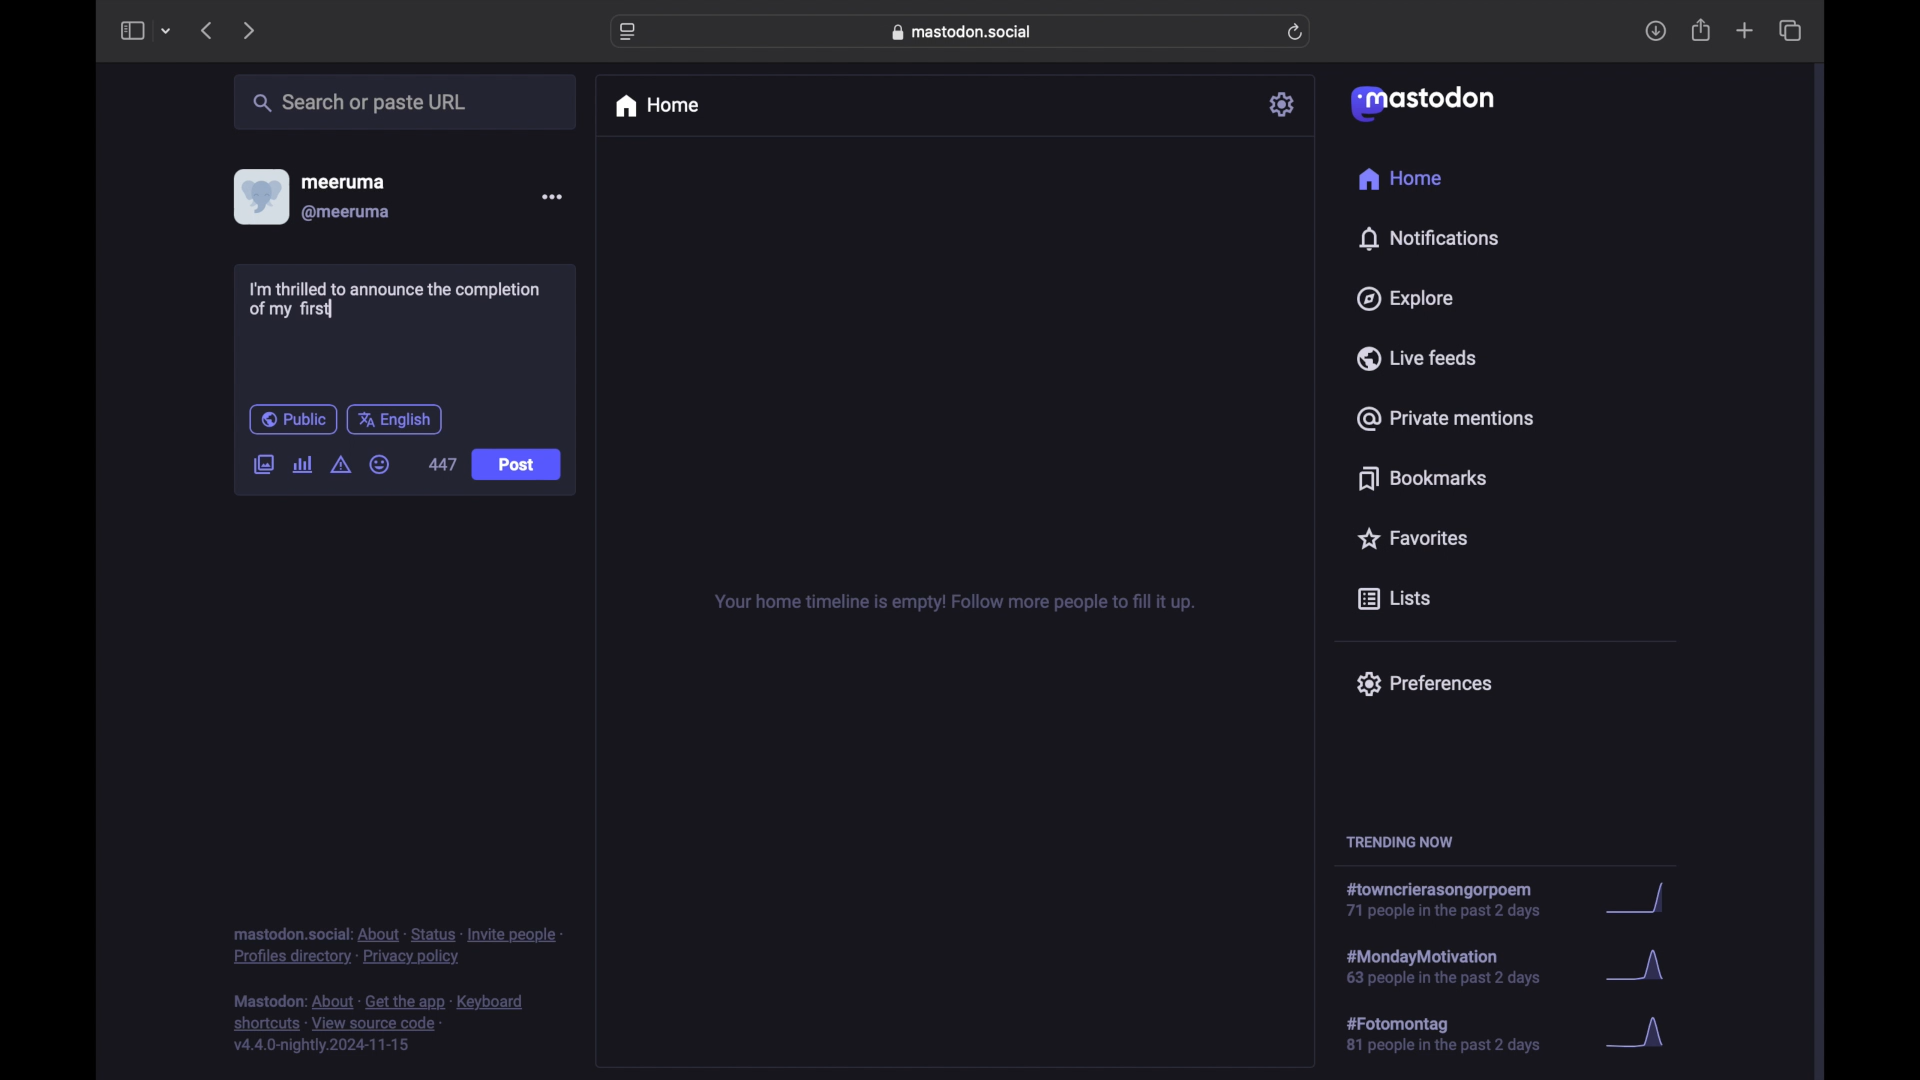 The image size is (1920, 1080). What do you see at coordinates (167, 30) in the screenshot?
I see `tab group picker` at bounding box center [167, 30].